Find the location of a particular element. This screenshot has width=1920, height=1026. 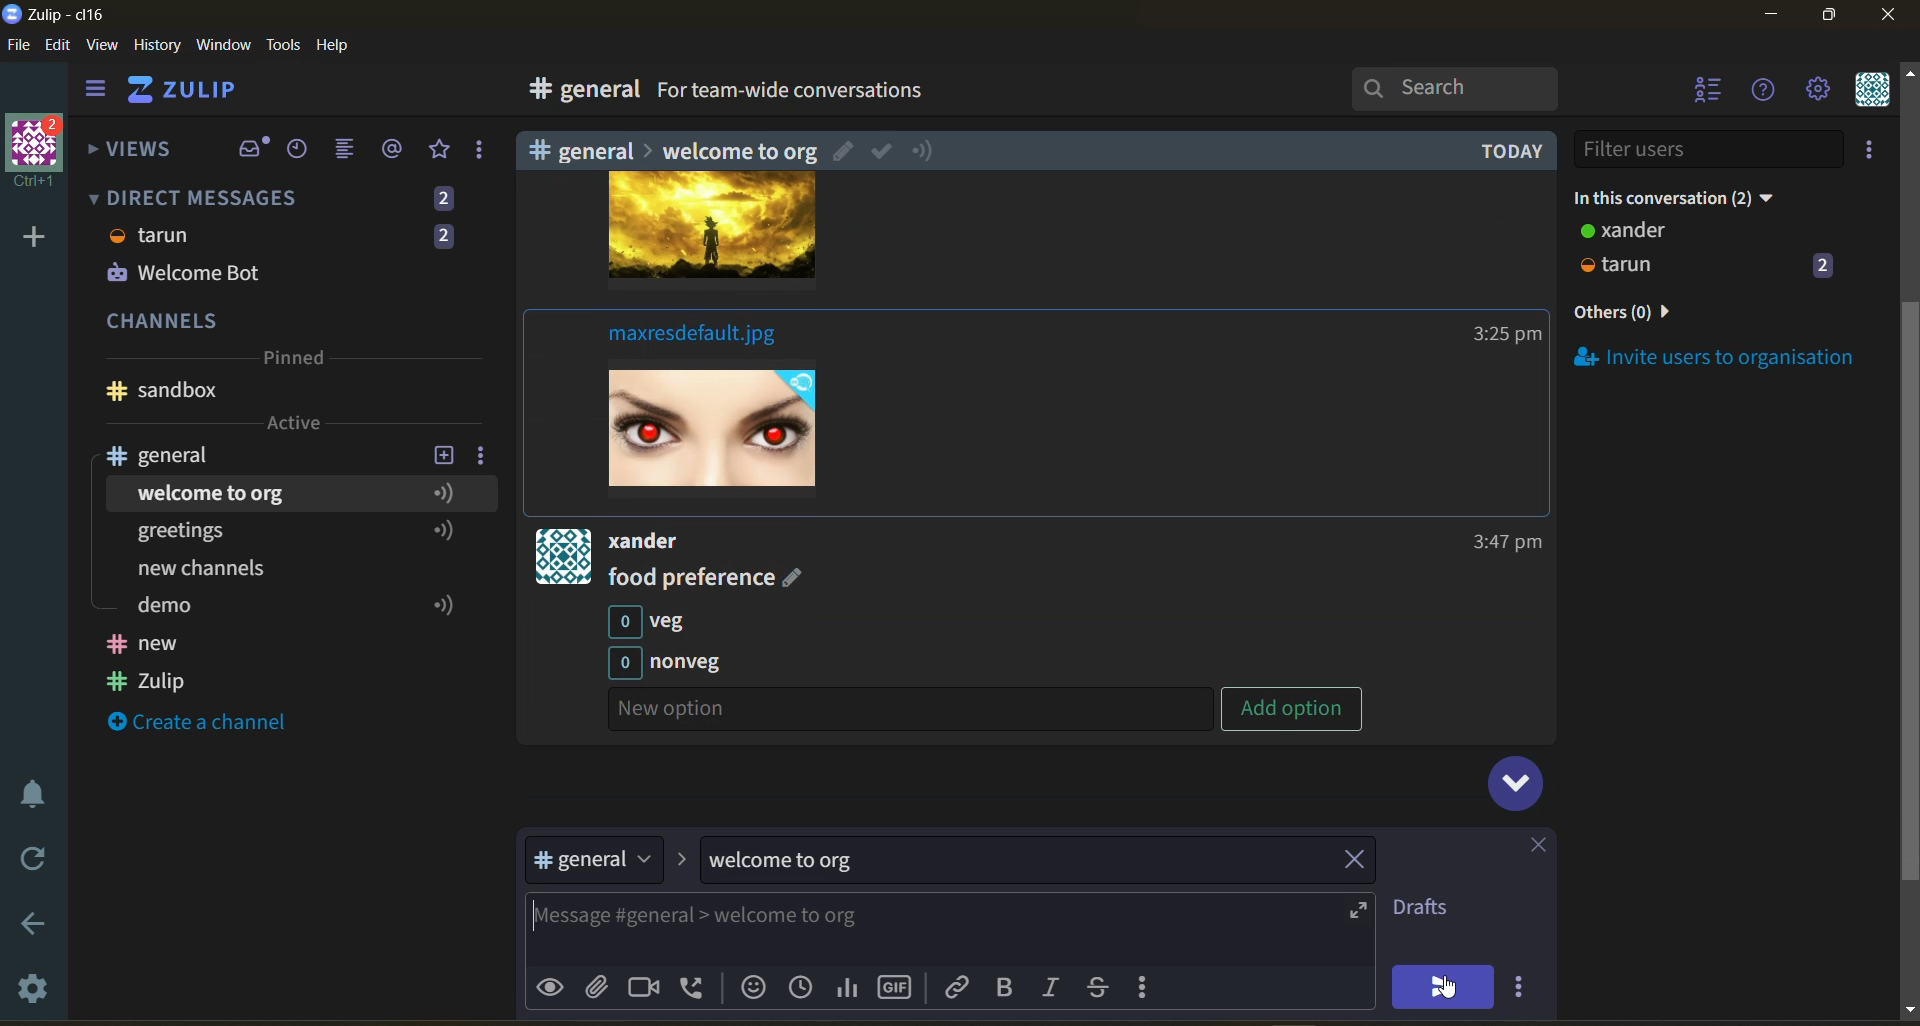

help is located at coordinates (340, 46).